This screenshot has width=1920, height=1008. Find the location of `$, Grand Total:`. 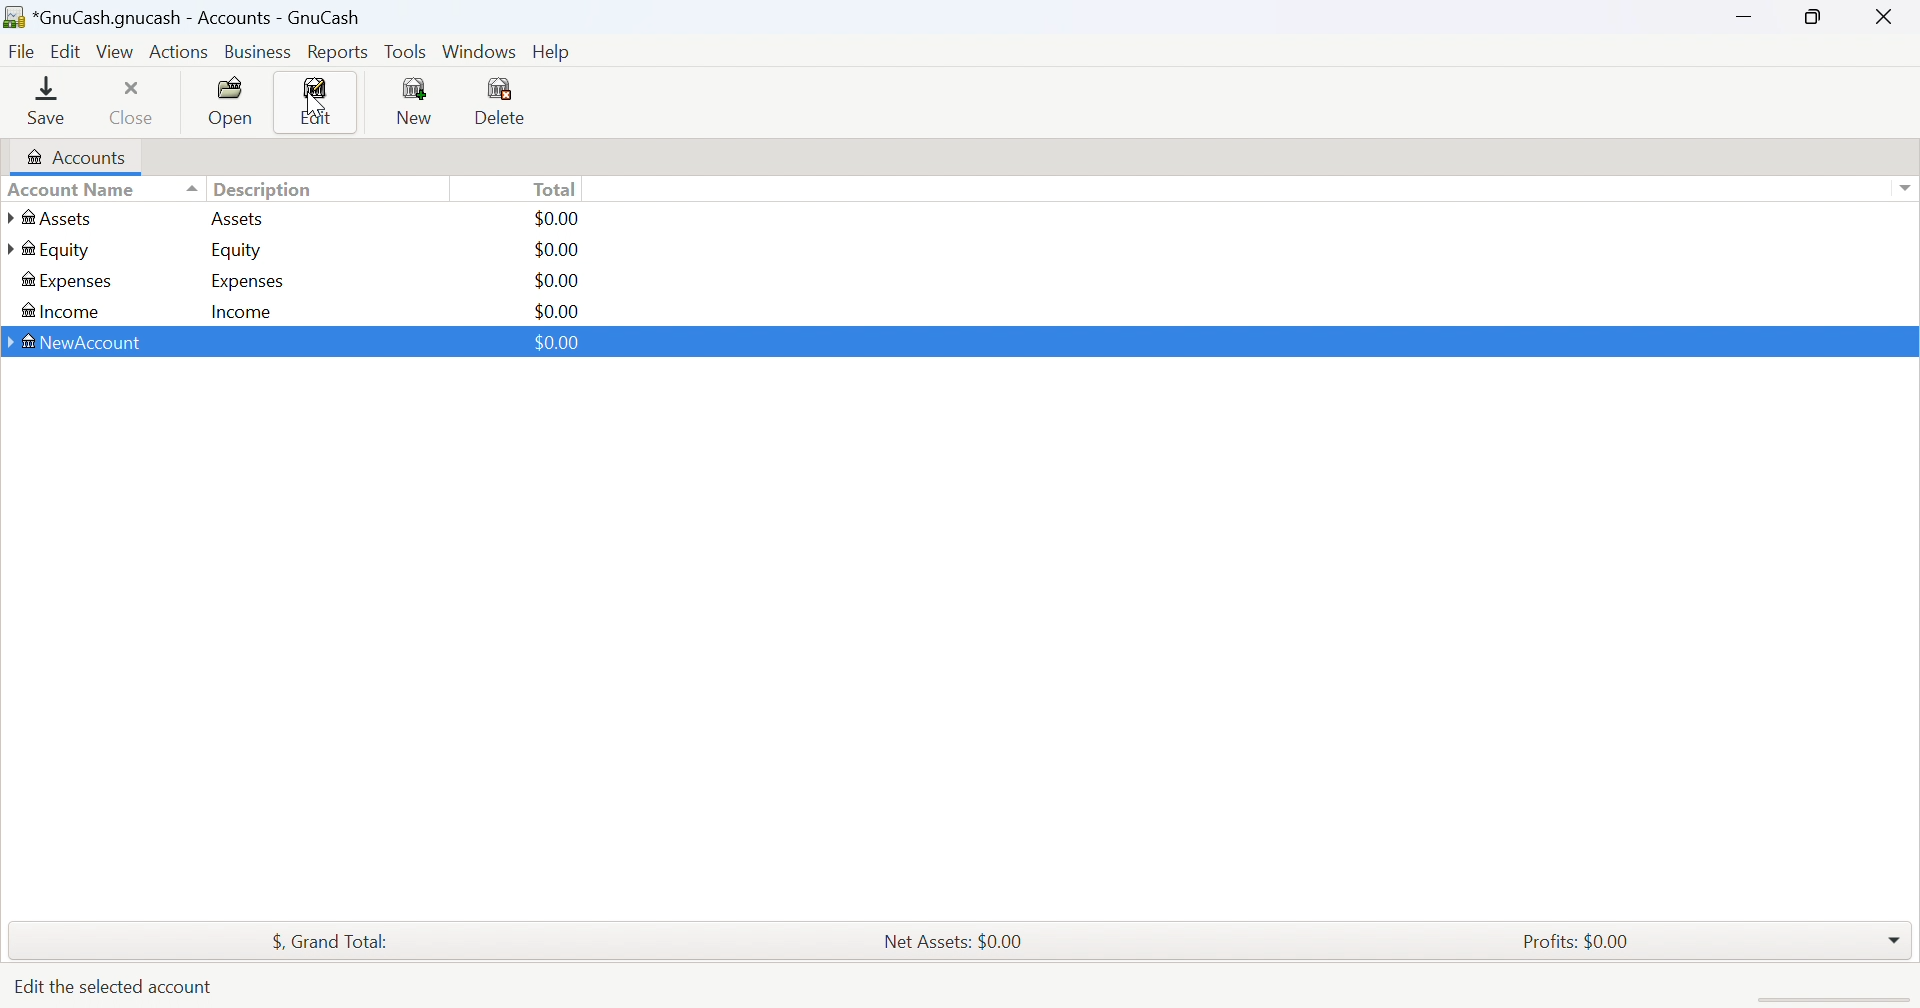

$, Grand Total: is located at coordinates (341, 943).